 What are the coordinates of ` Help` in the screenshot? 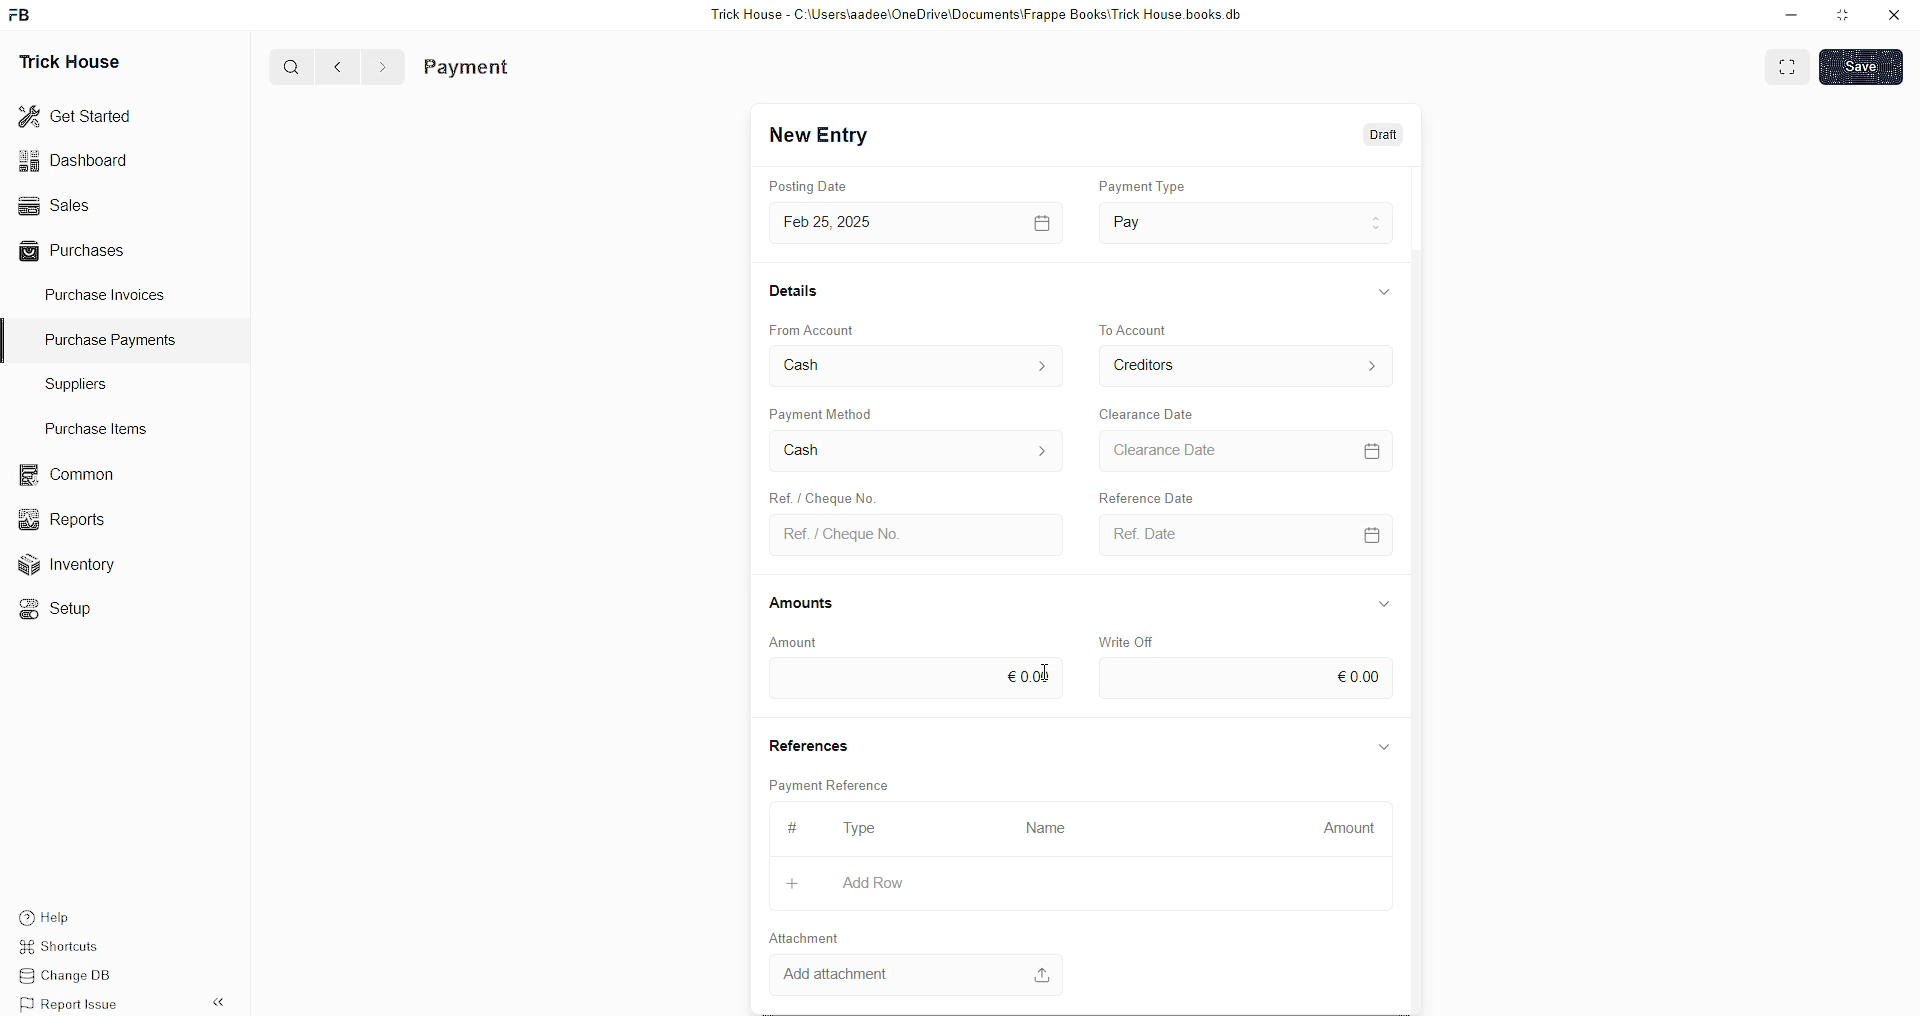 It's located at (75, 915).